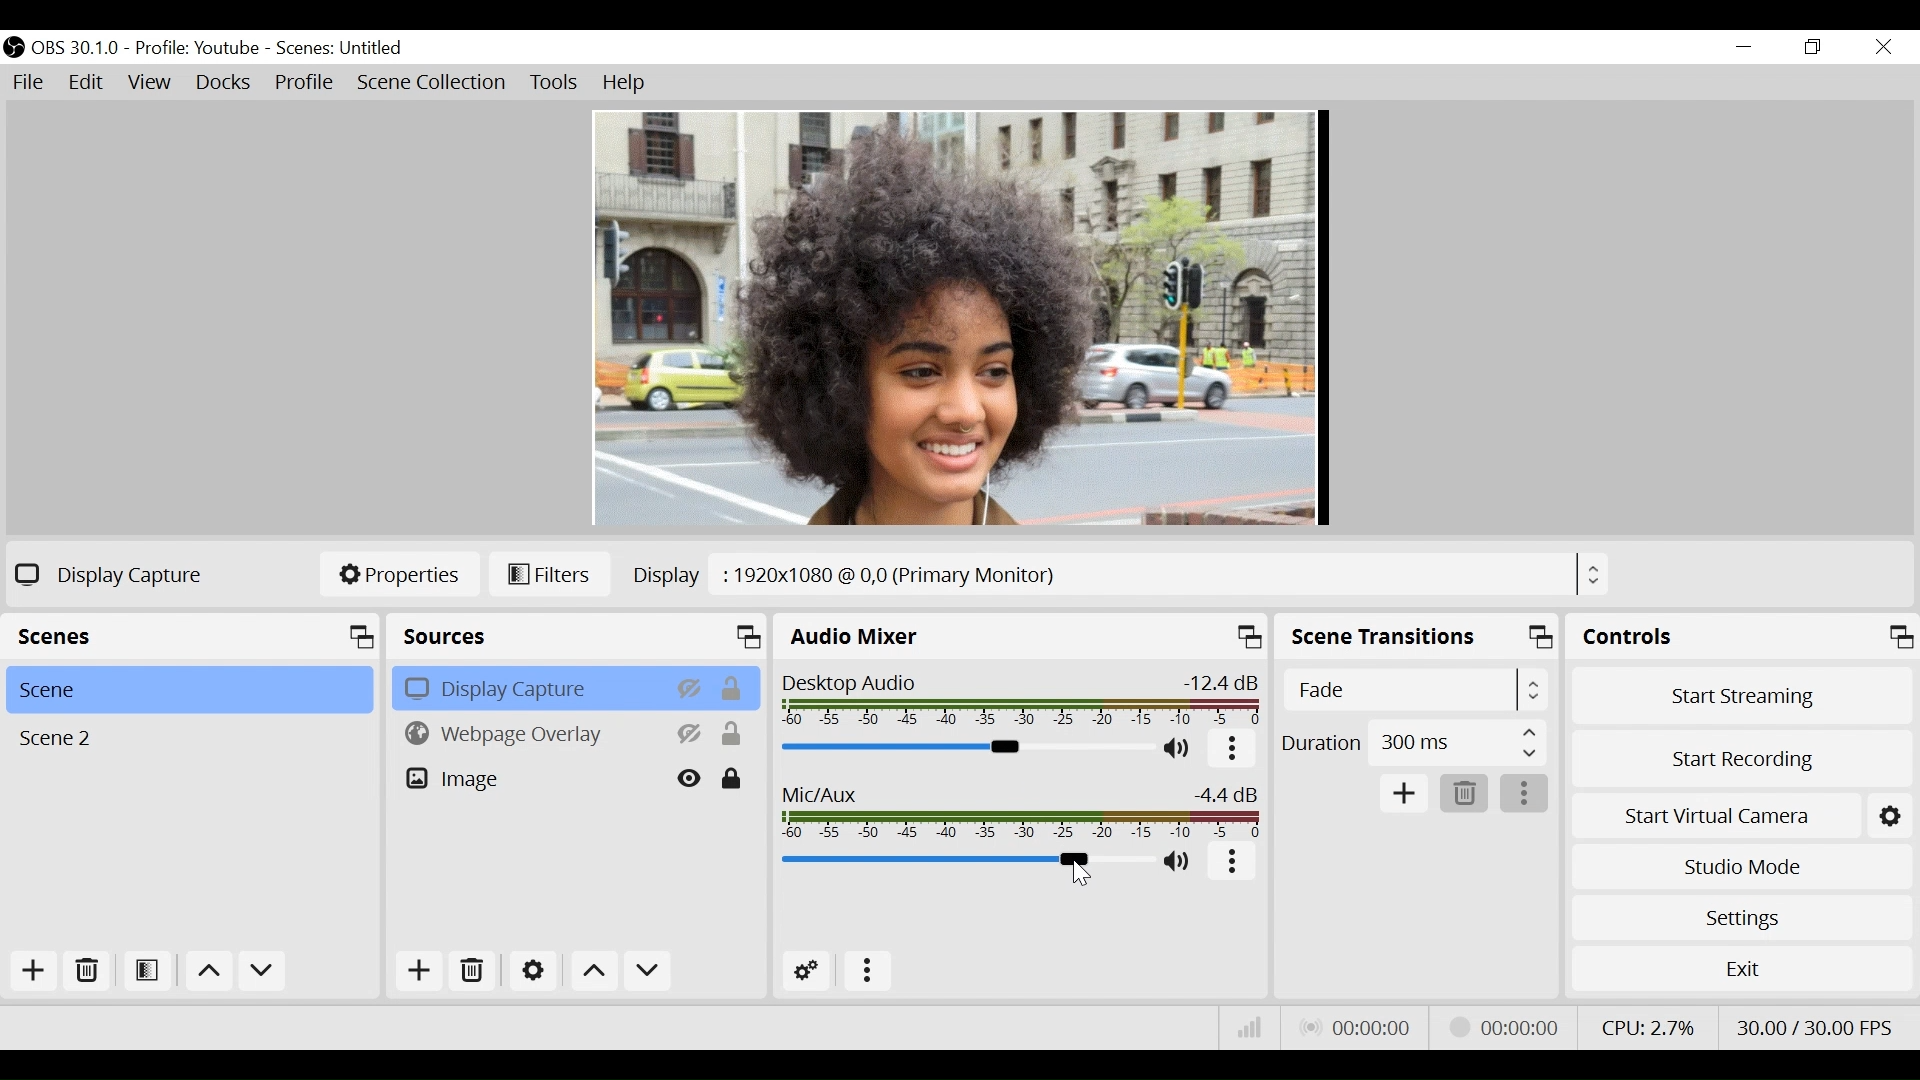  What do you see at coordinates (1024, 635) in the screenshot?
I see `Audio Mixer` at bounding box center [1024, 635].